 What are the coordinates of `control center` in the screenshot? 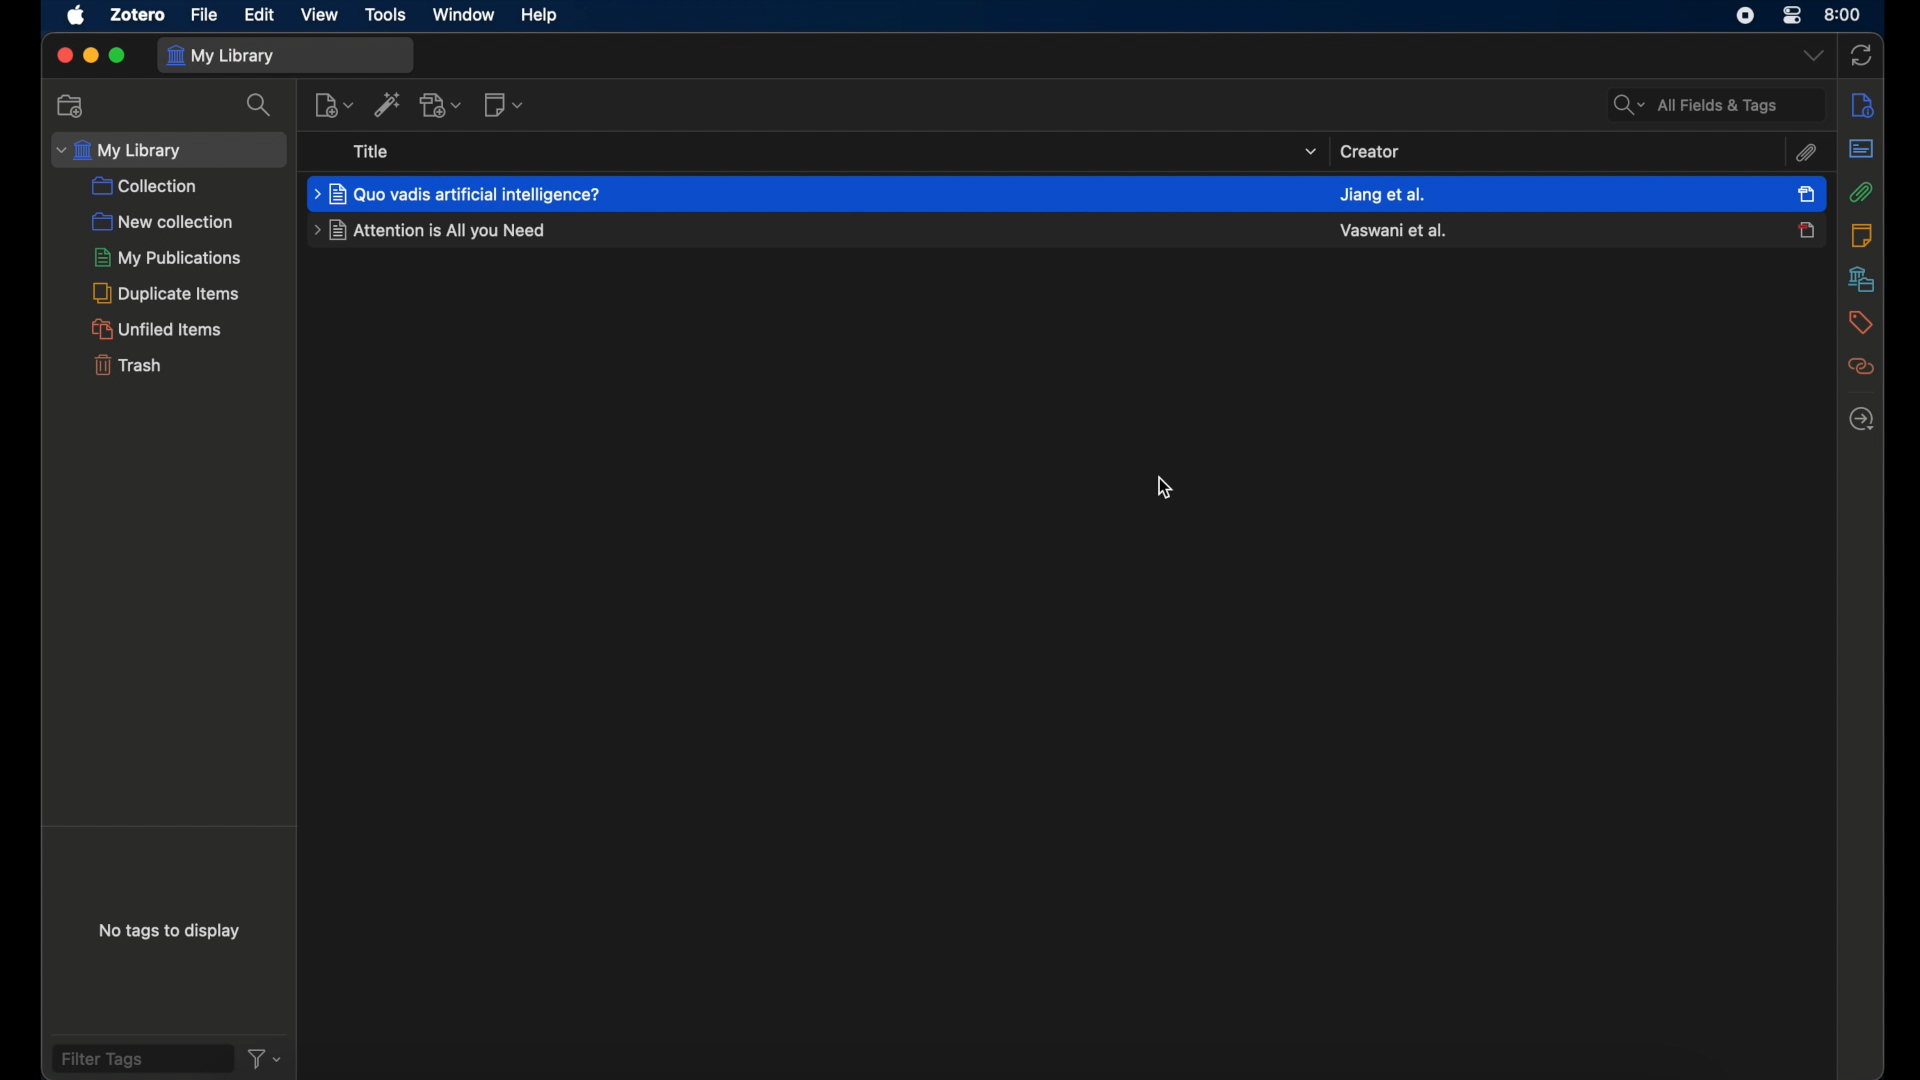 It's located at (1793, 14).